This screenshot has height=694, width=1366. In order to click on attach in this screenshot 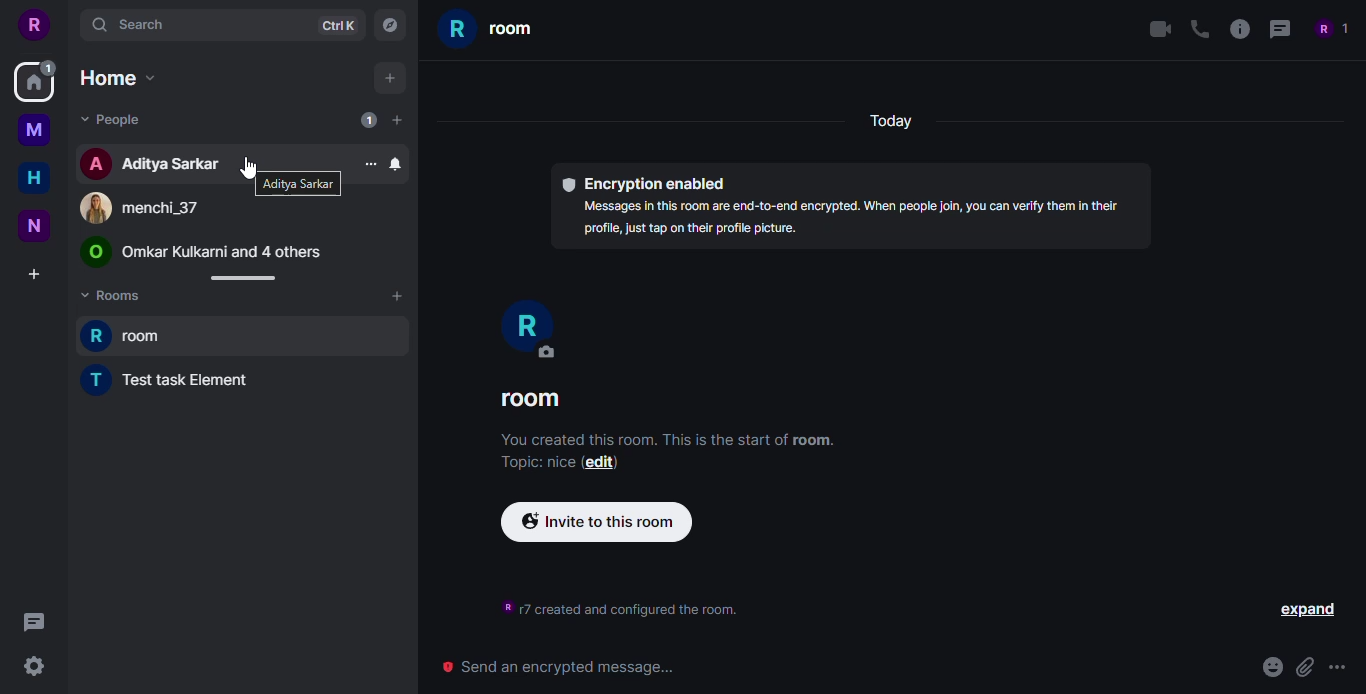, I will do `click(1304, 667)`.